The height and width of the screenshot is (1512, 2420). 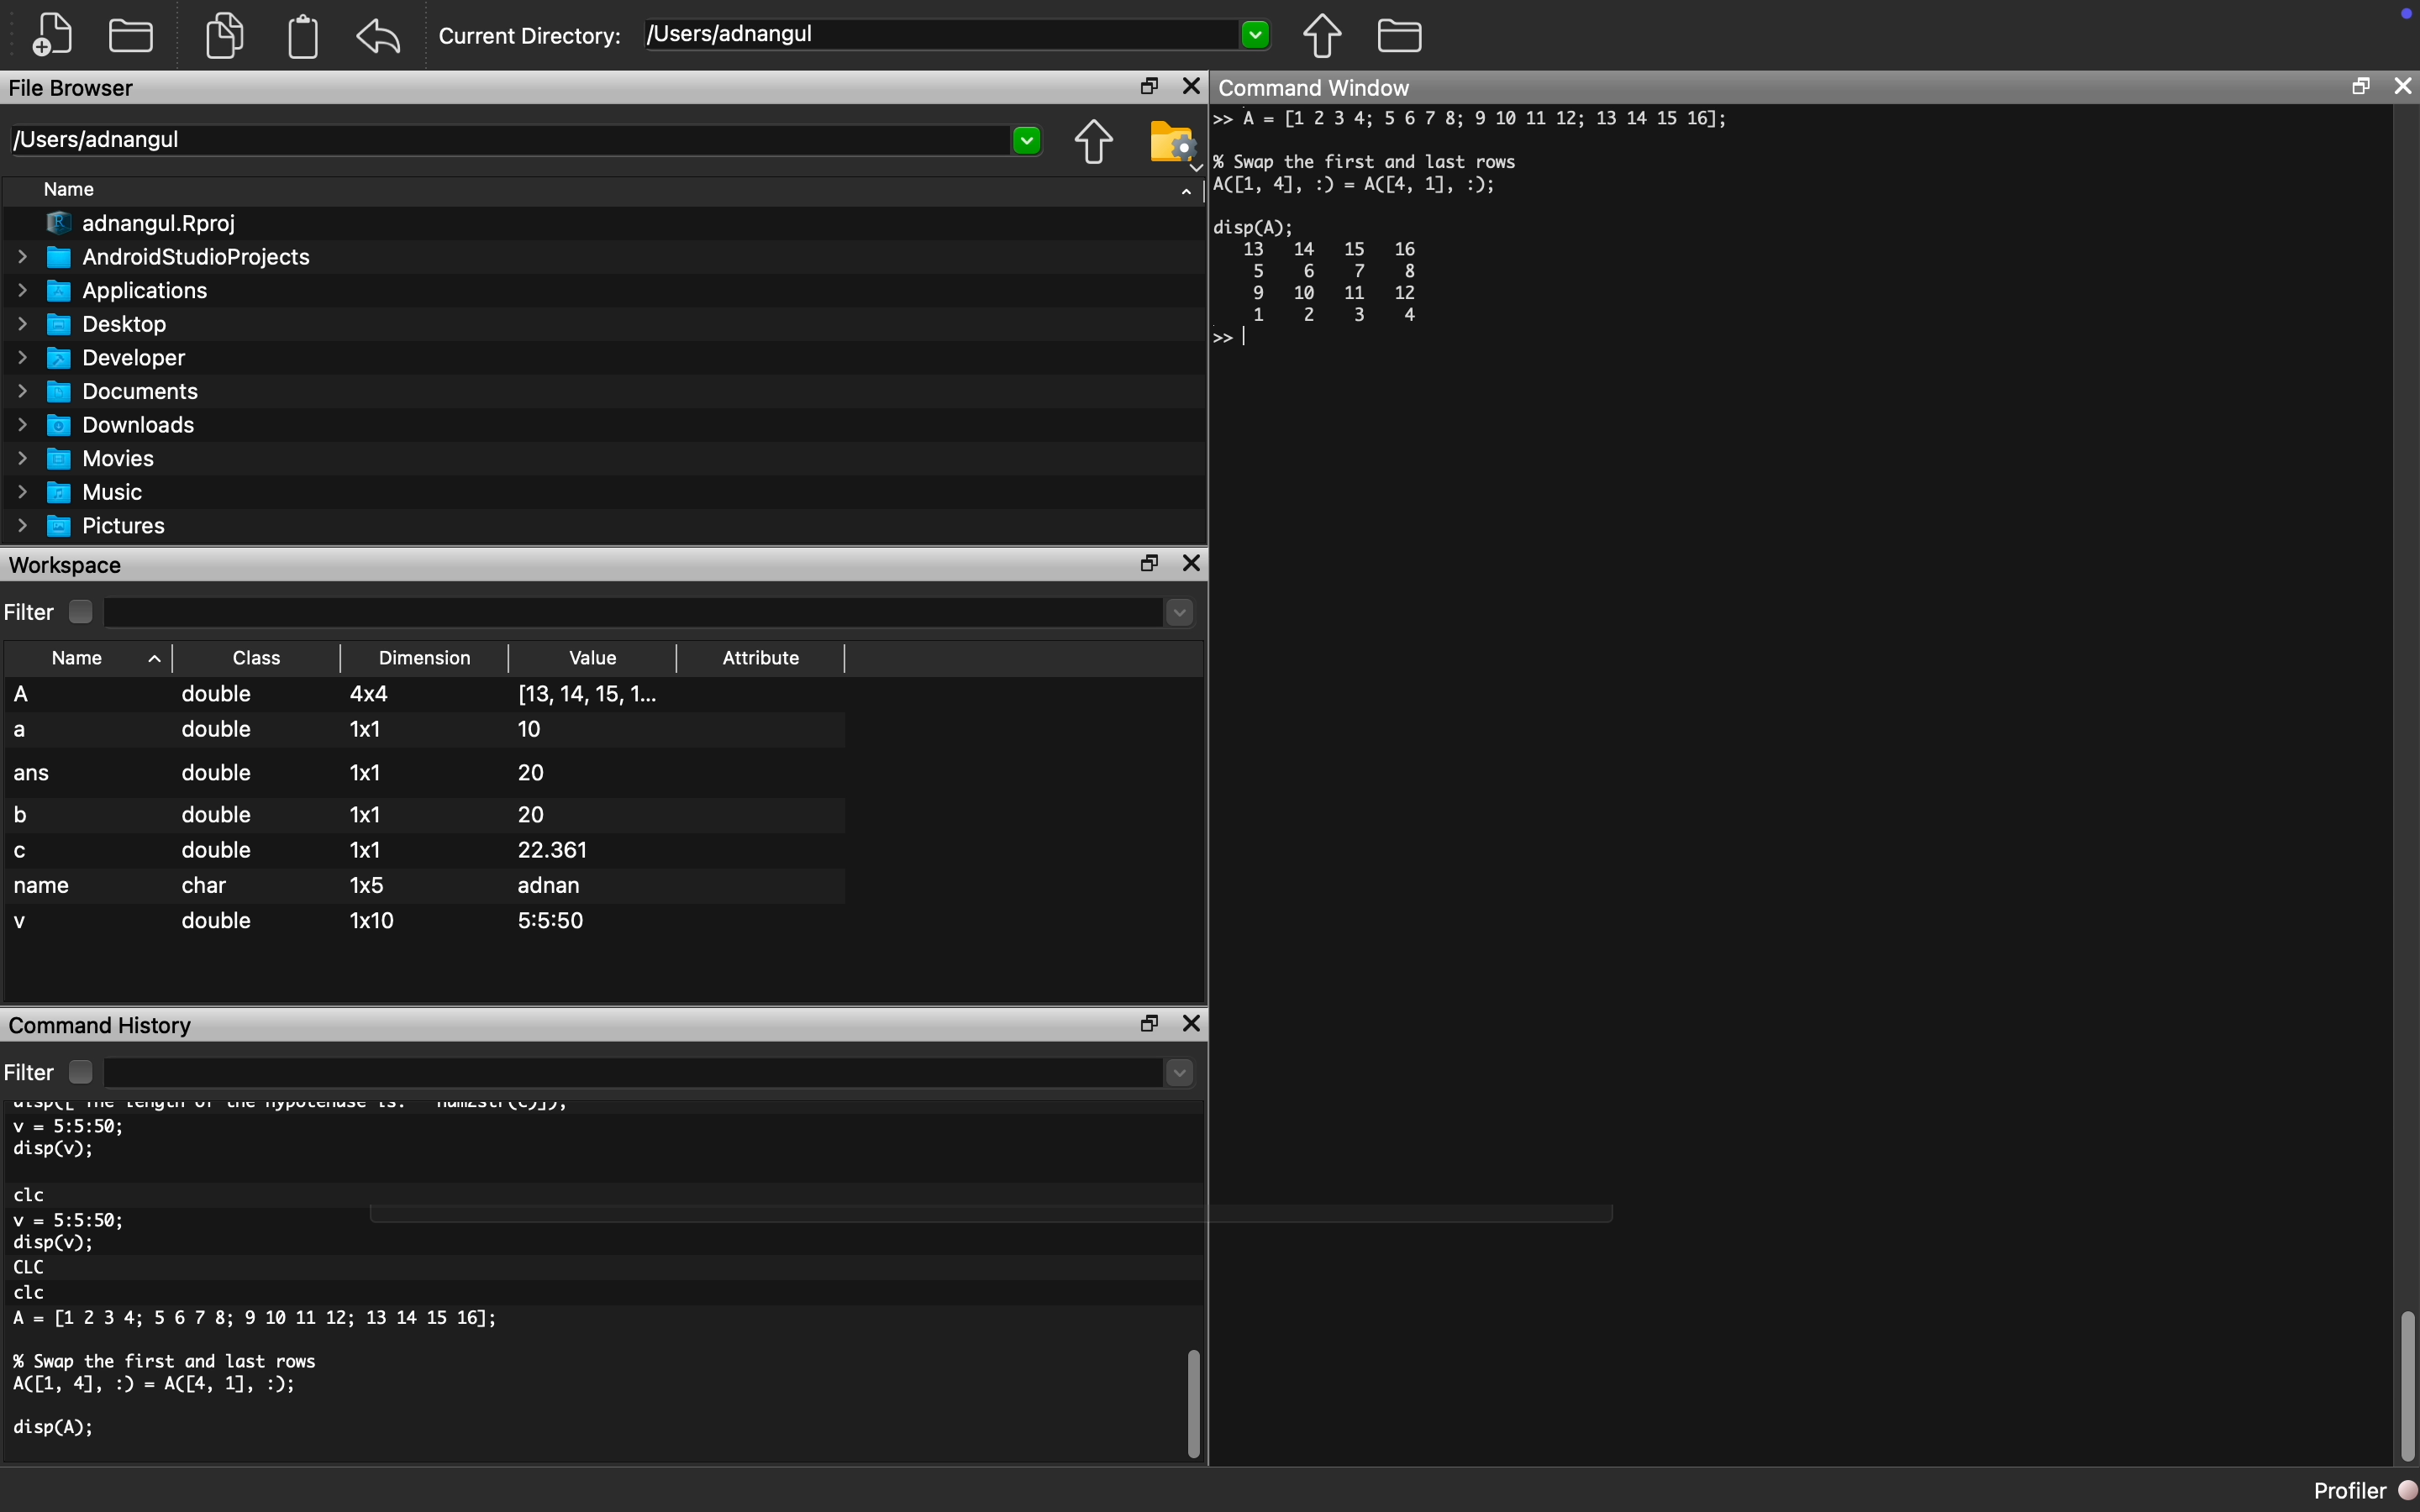 What do you see at coordinates (102, 358) in the screenshot?
I see `> [3 Developer` at bounding box center [102, 358].